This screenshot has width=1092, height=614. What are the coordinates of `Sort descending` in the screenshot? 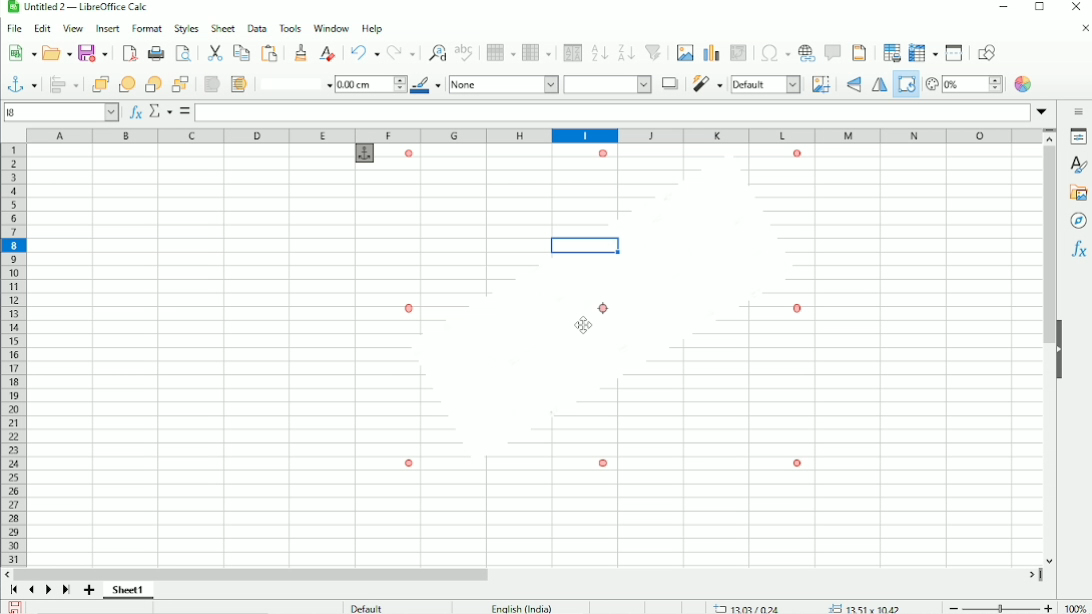 It's located at (626, 52).